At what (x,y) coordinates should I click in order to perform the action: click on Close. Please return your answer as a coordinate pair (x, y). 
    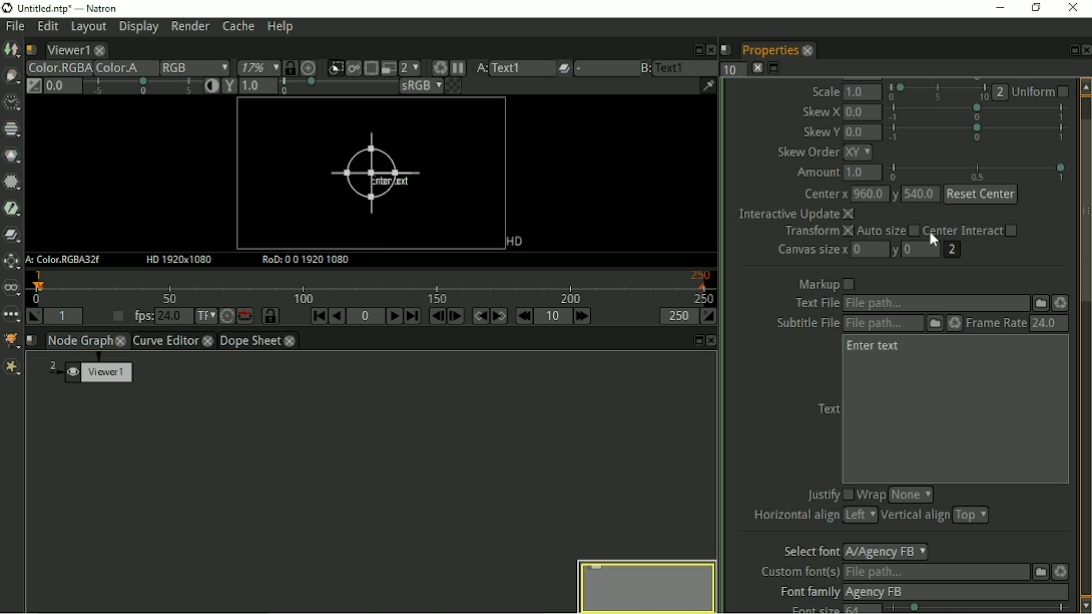
    Looking at the image, I should click on (709, 48).